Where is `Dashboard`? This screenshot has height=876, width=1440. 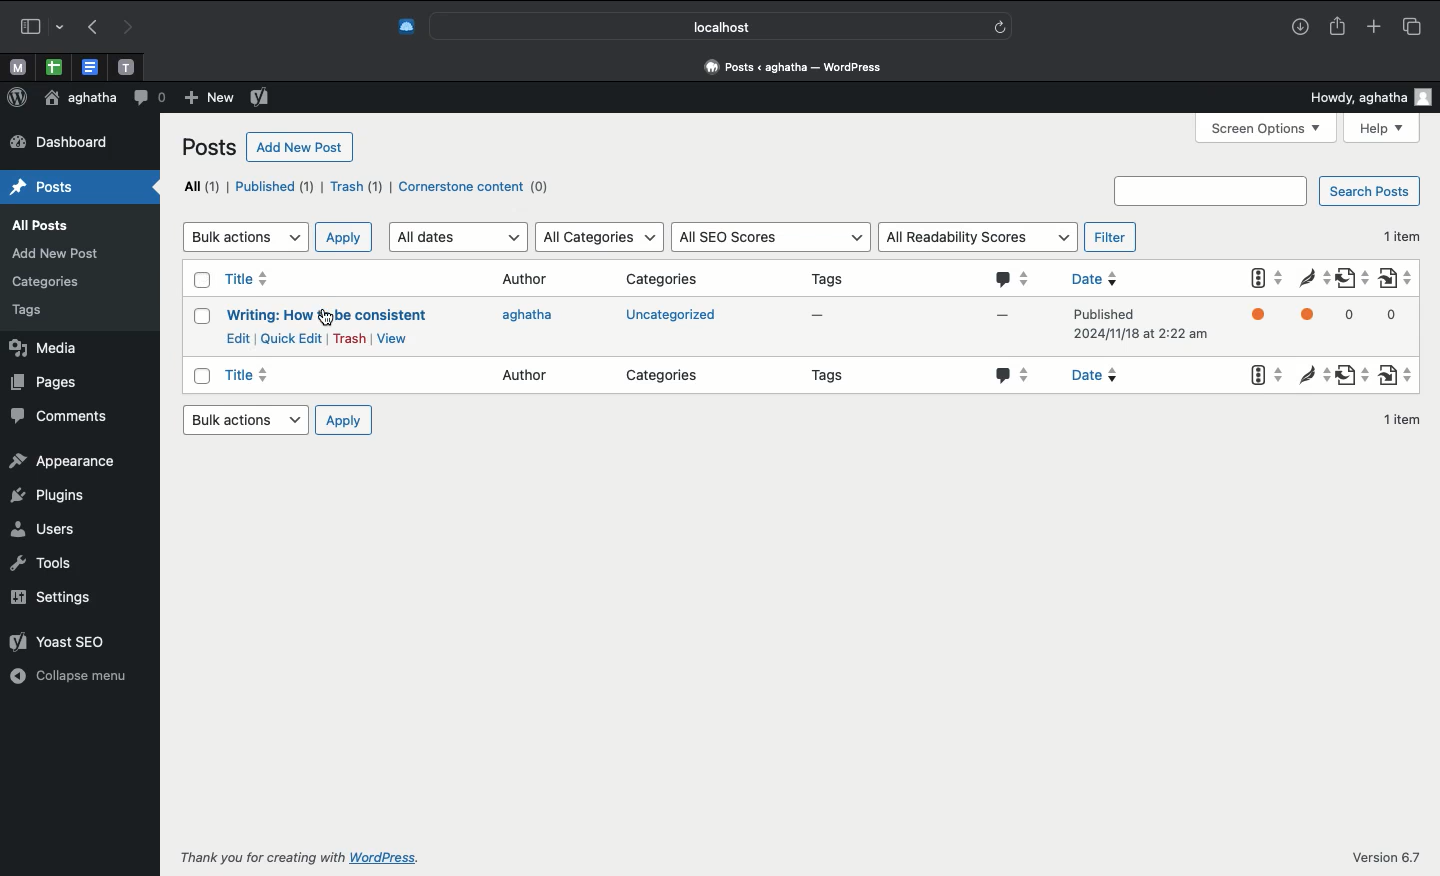
Dashboard is located at coordinates (79, 142).